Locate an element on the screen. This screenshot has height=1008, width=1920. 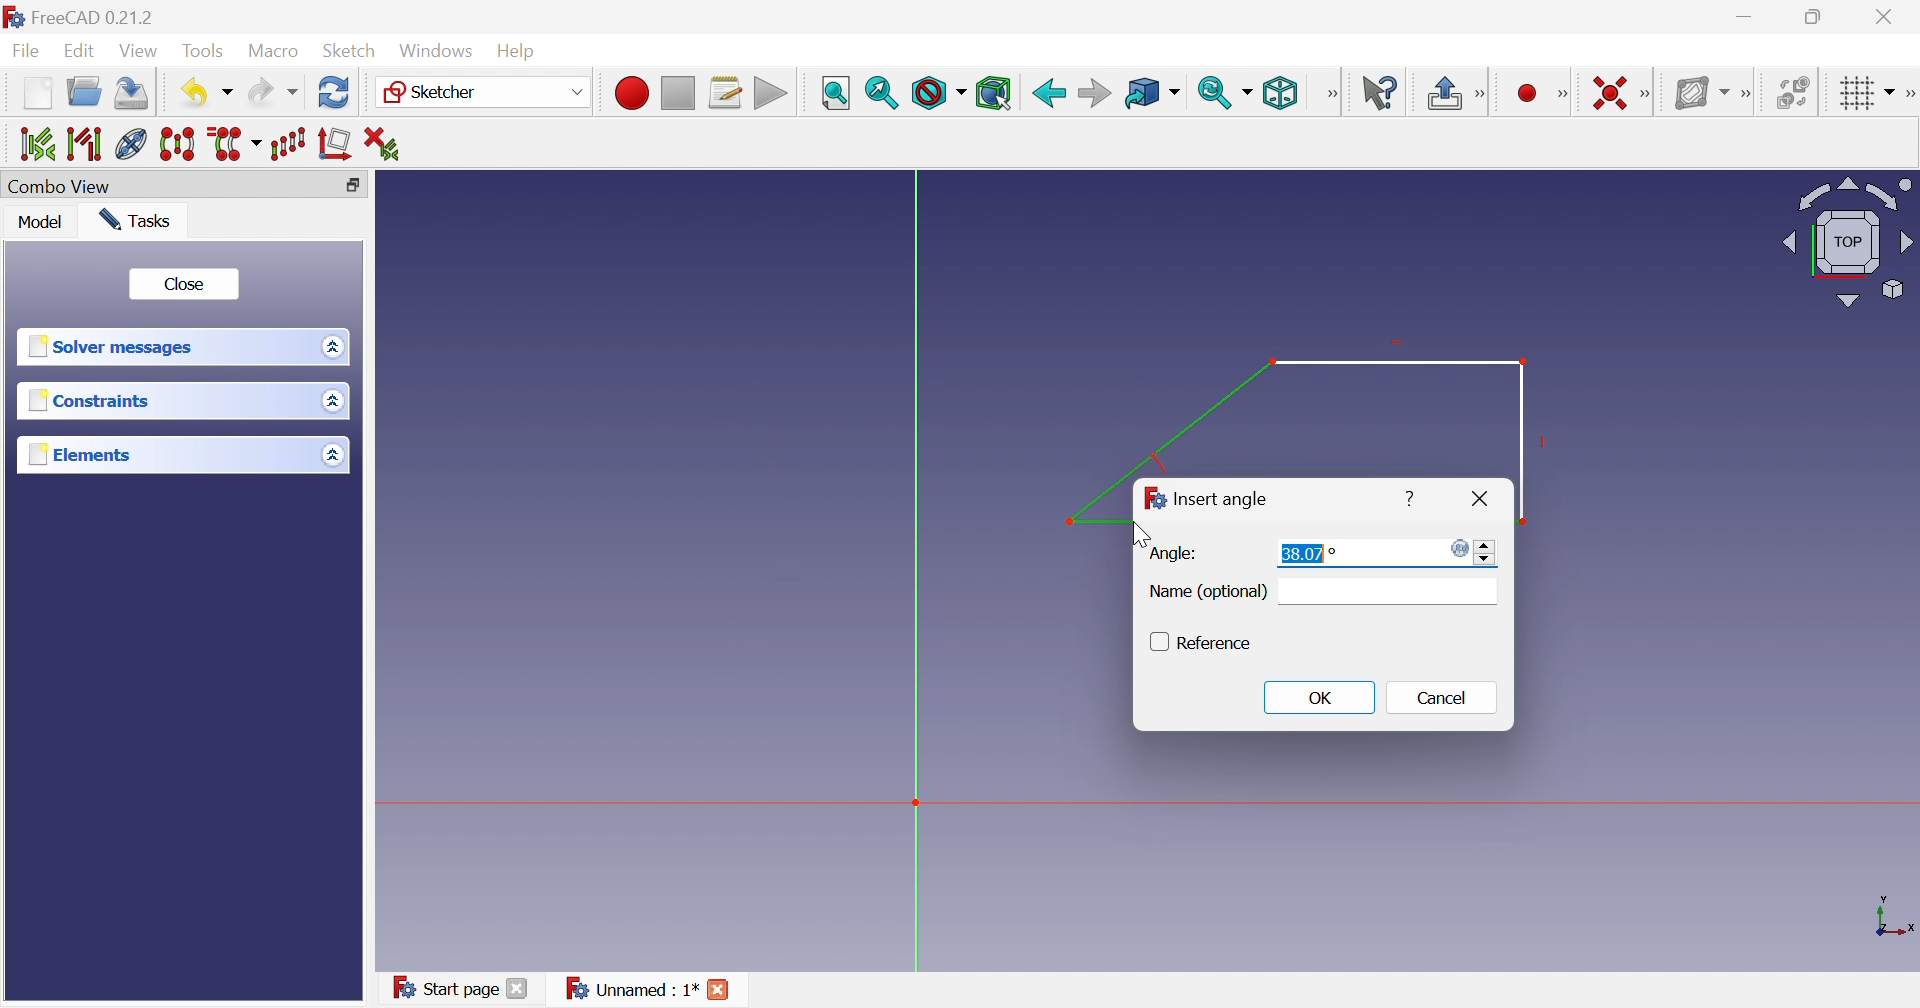
Start page is located at coordinates (438, 985).